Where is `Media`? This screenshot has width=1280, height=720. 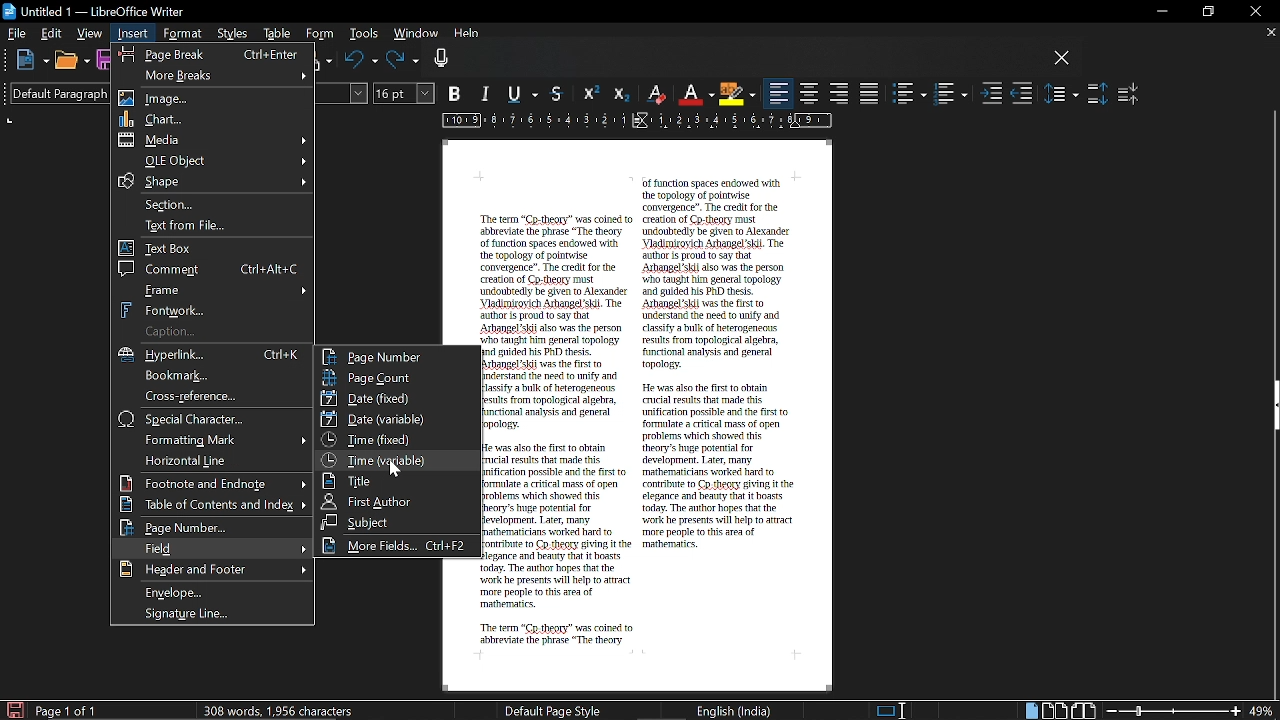
Media is located at coordinates (215, 140).